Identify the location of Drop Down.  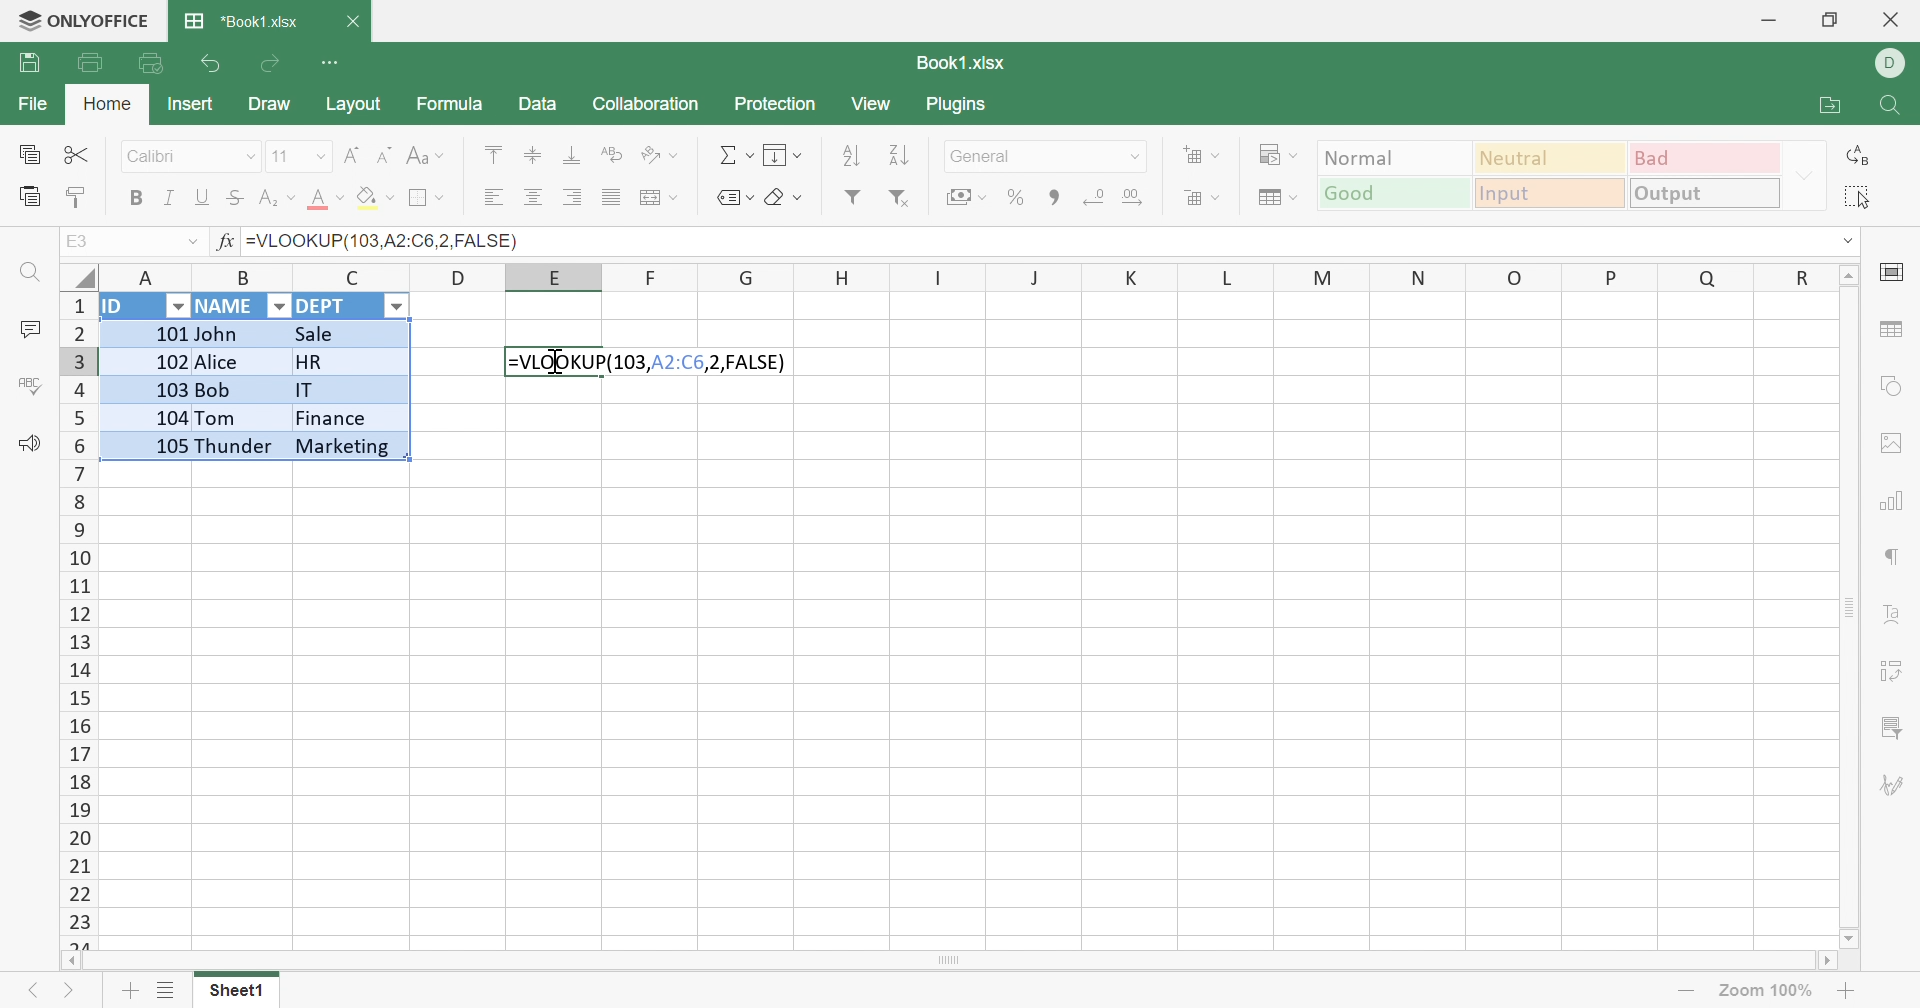
(277, 306).